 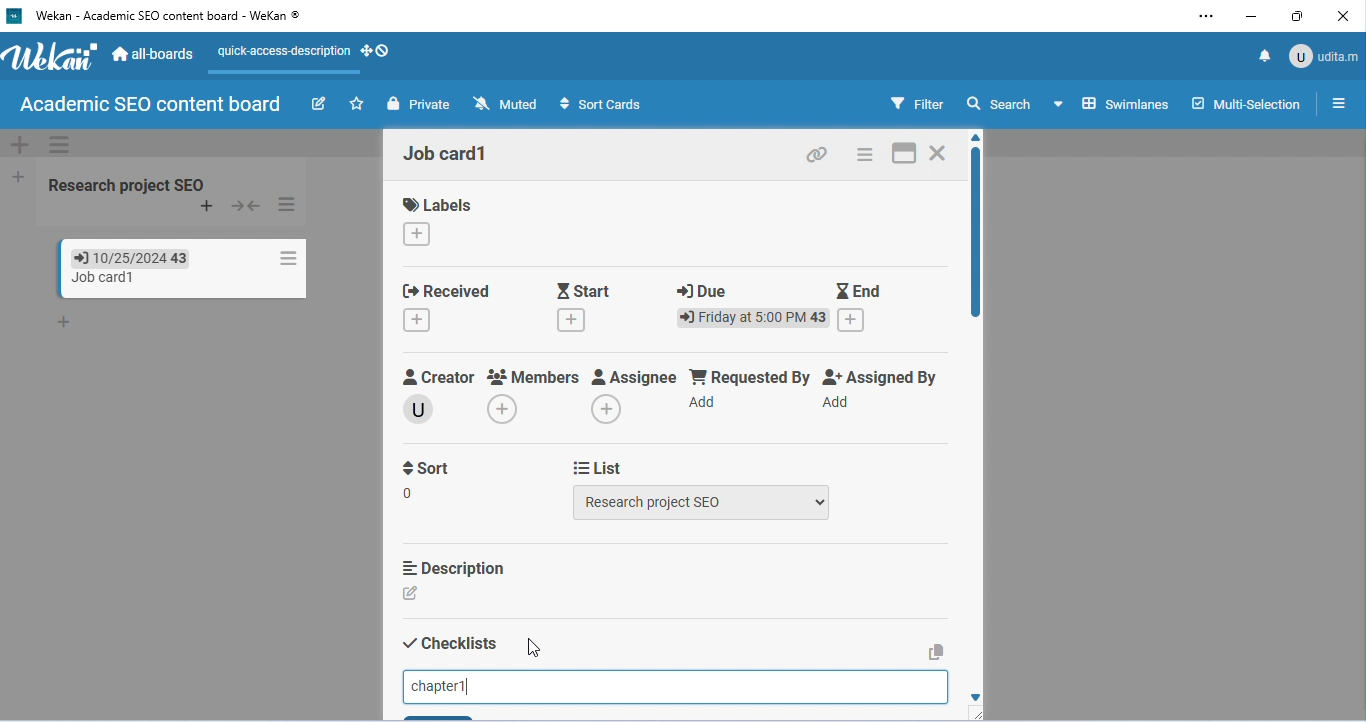 I want to click on due date of card, so click(x=120, y=257).